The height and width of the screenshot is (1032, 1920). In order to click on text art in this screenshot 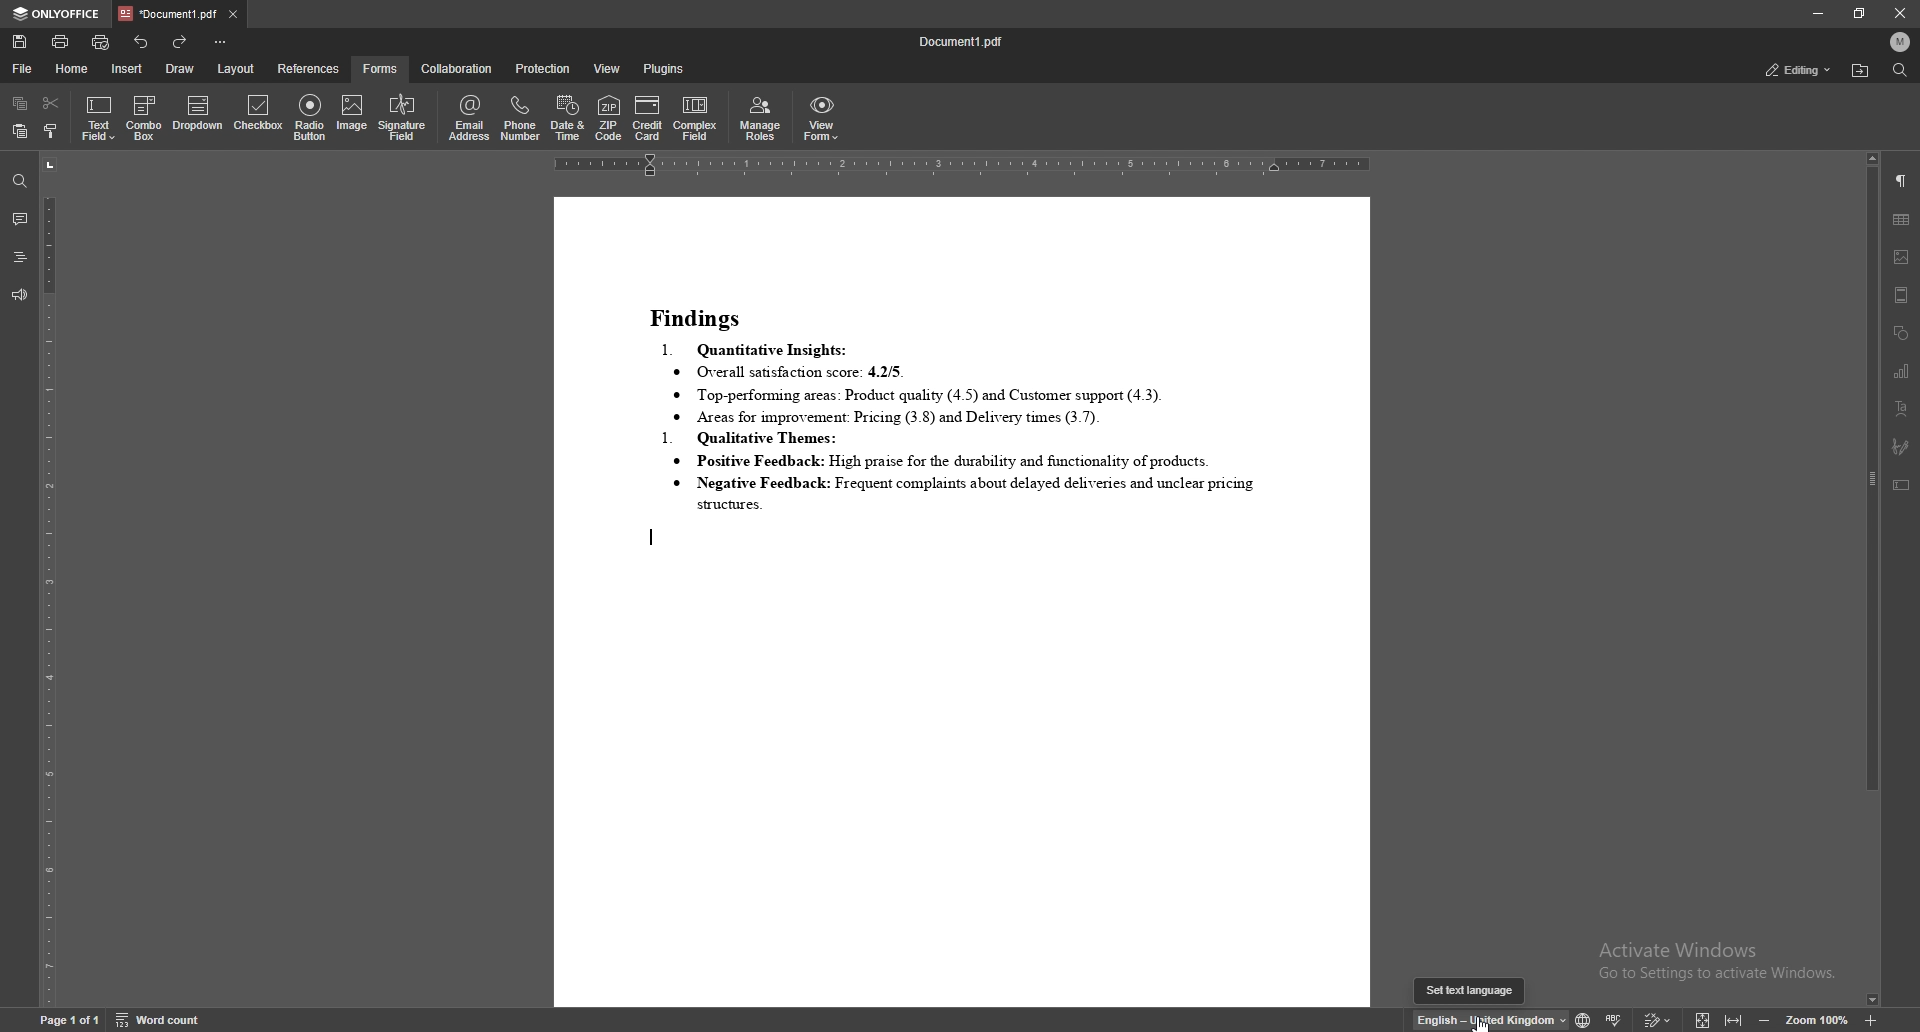, I will do `click(1902, 408)`.